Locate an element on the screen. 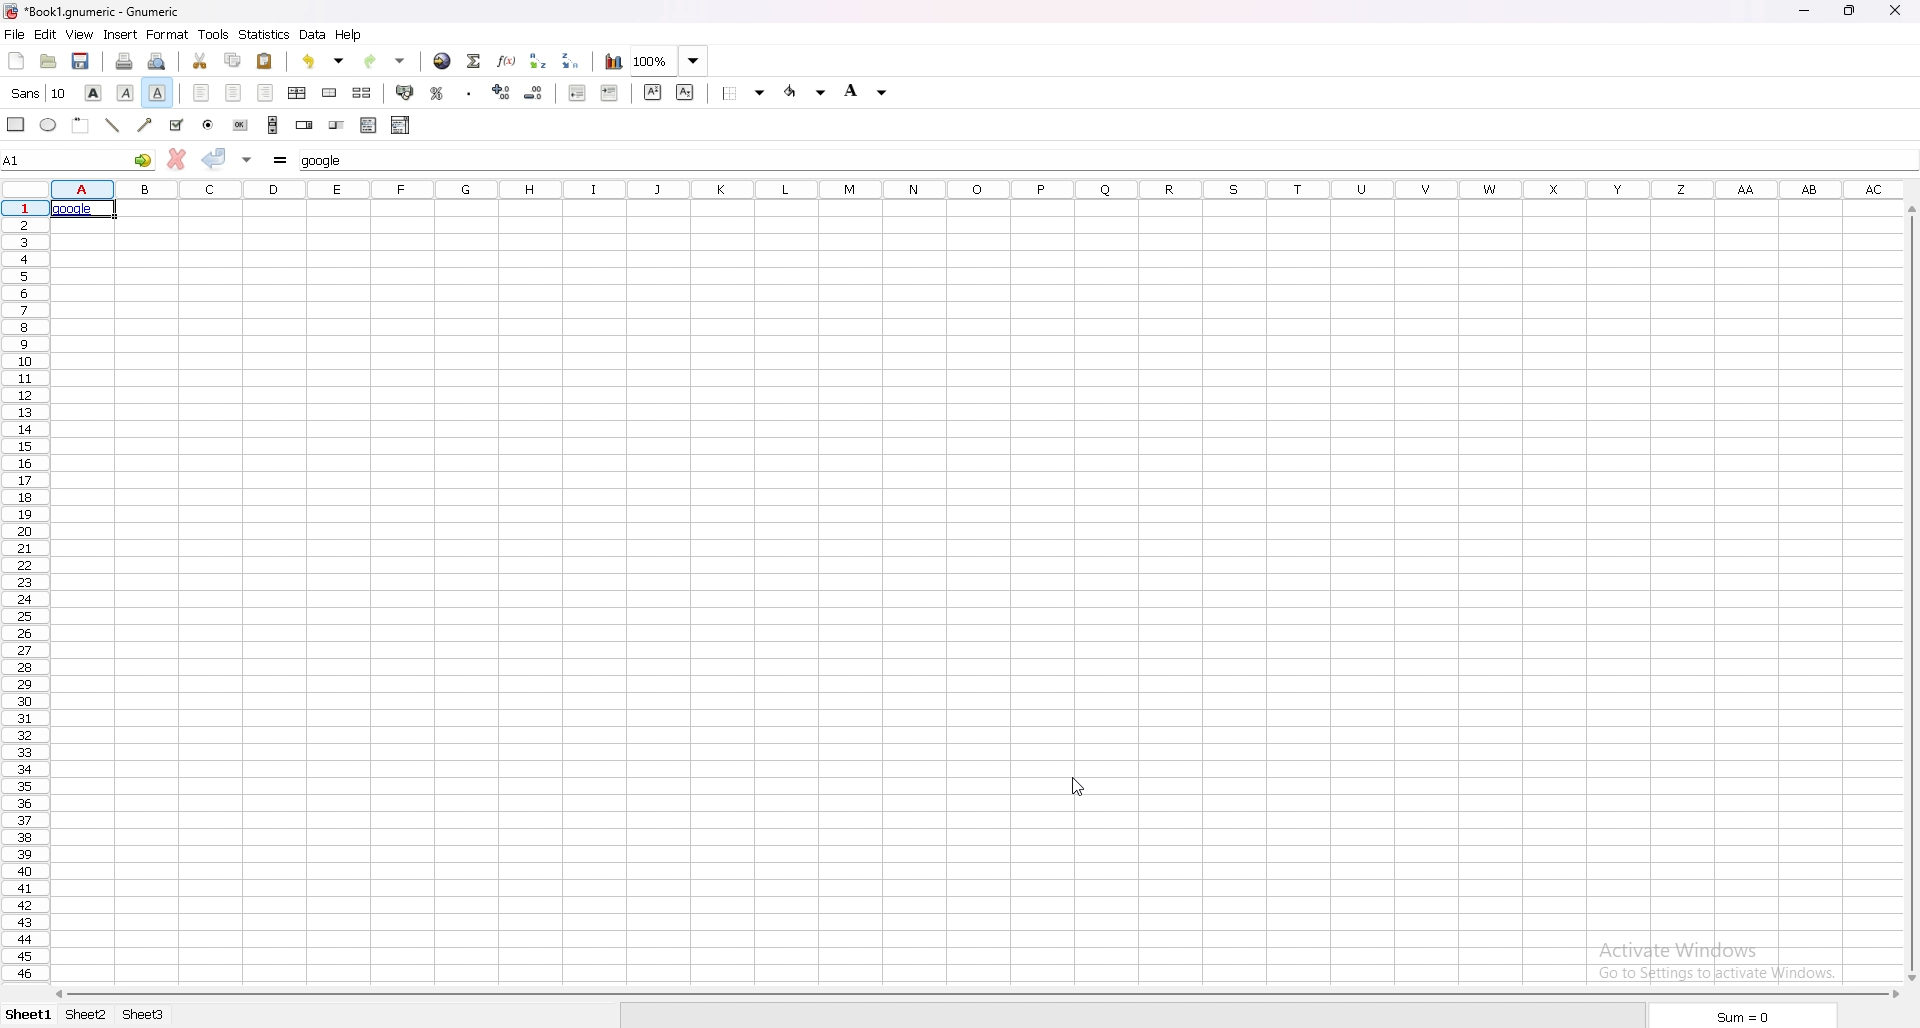  ellipse is located at coordinates (50, 125).